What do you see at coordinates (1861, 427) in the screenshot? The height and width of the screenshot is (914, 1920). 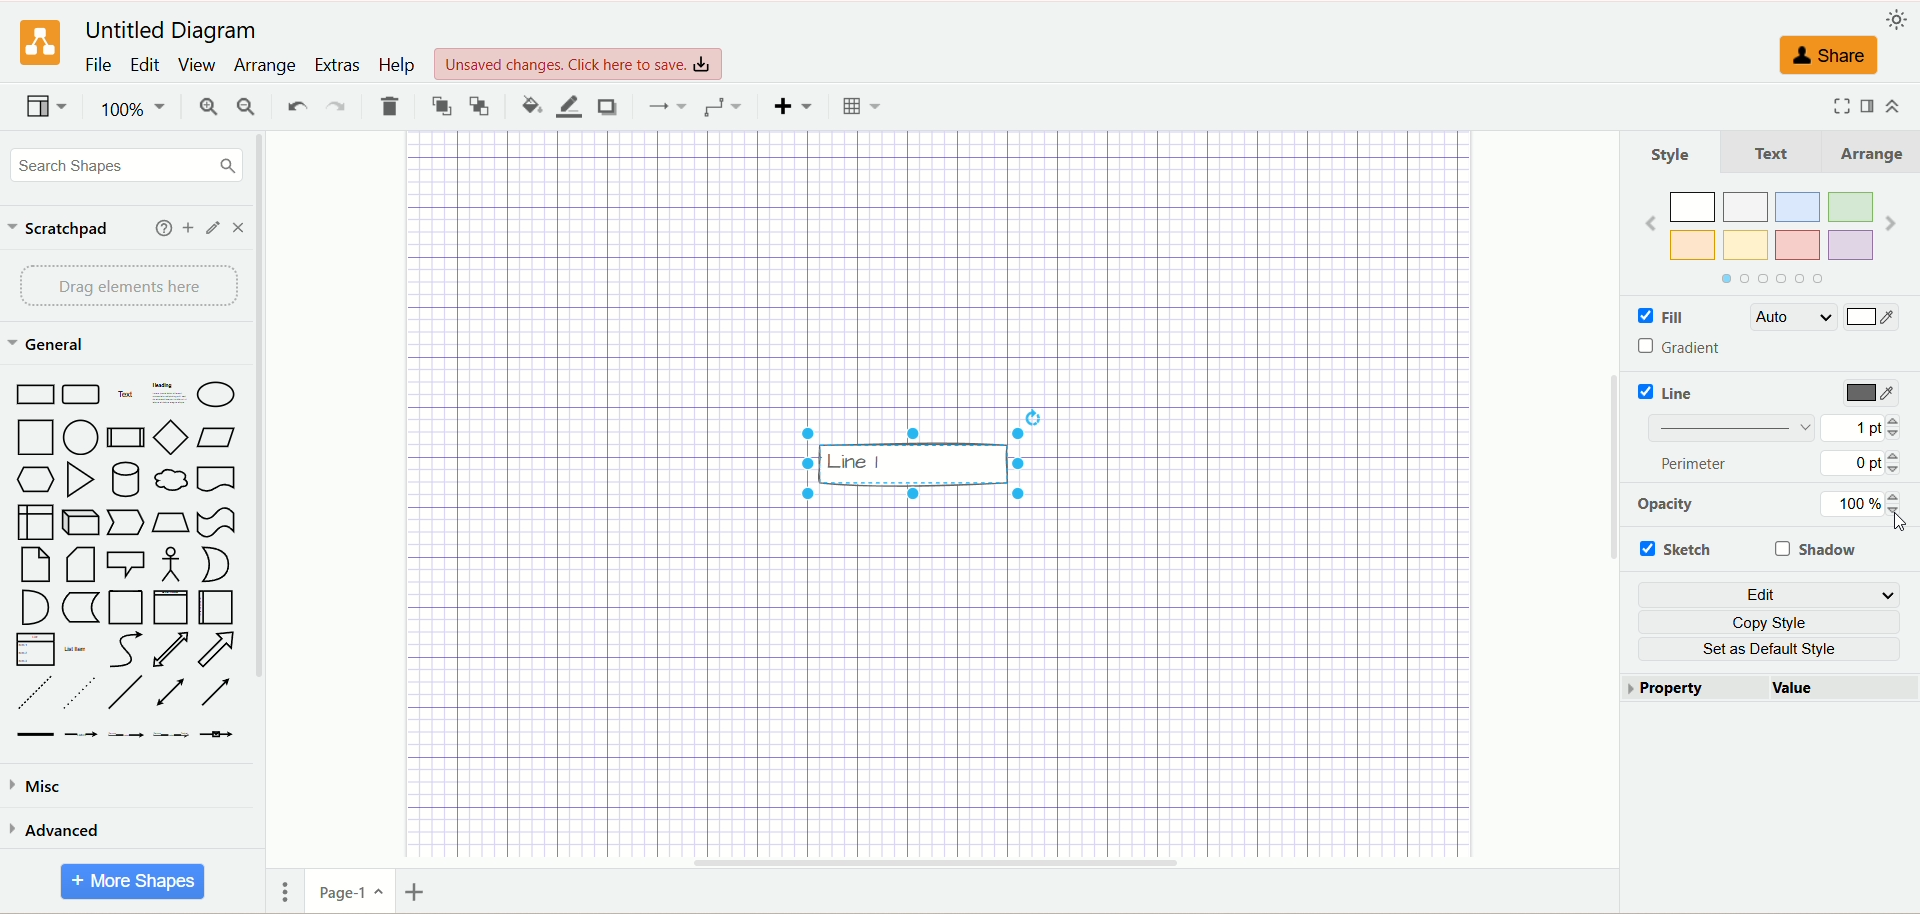 I see `1 pt` at bounding box center [1861, 427].